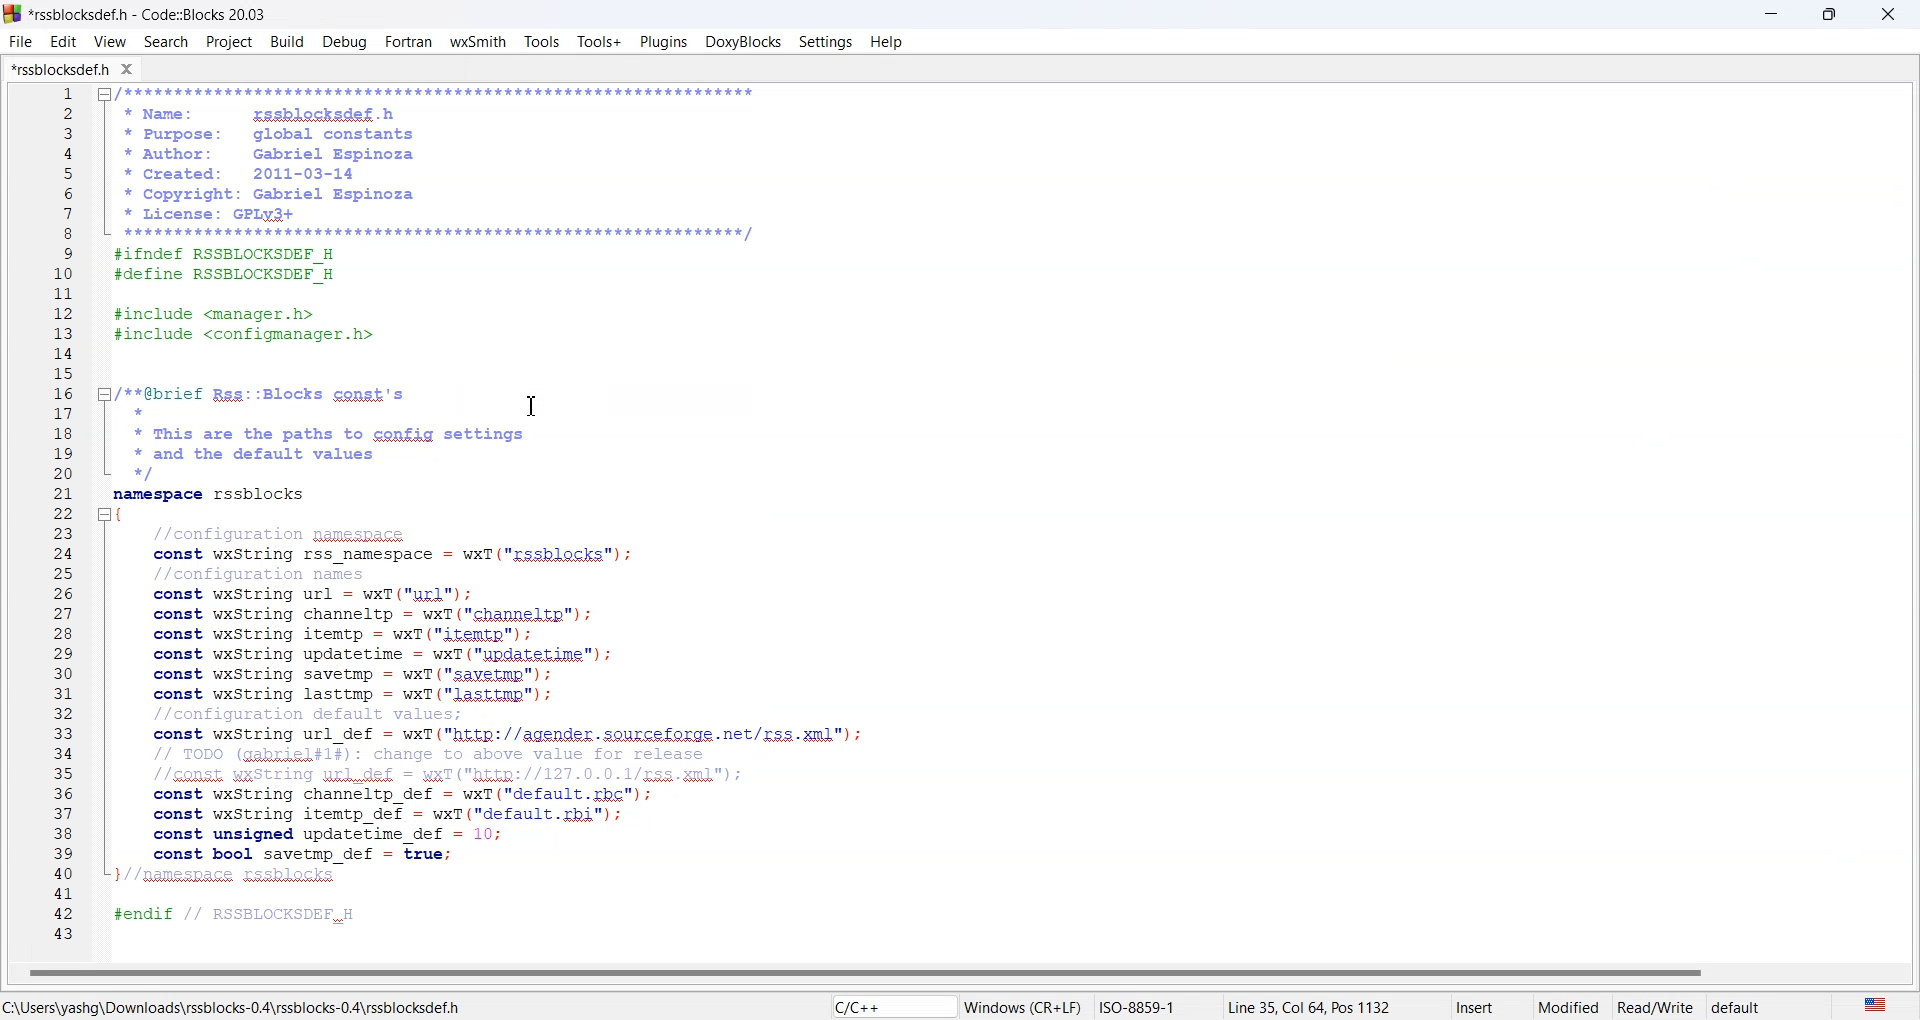  I want to click on minimise, so click(1772, 14).